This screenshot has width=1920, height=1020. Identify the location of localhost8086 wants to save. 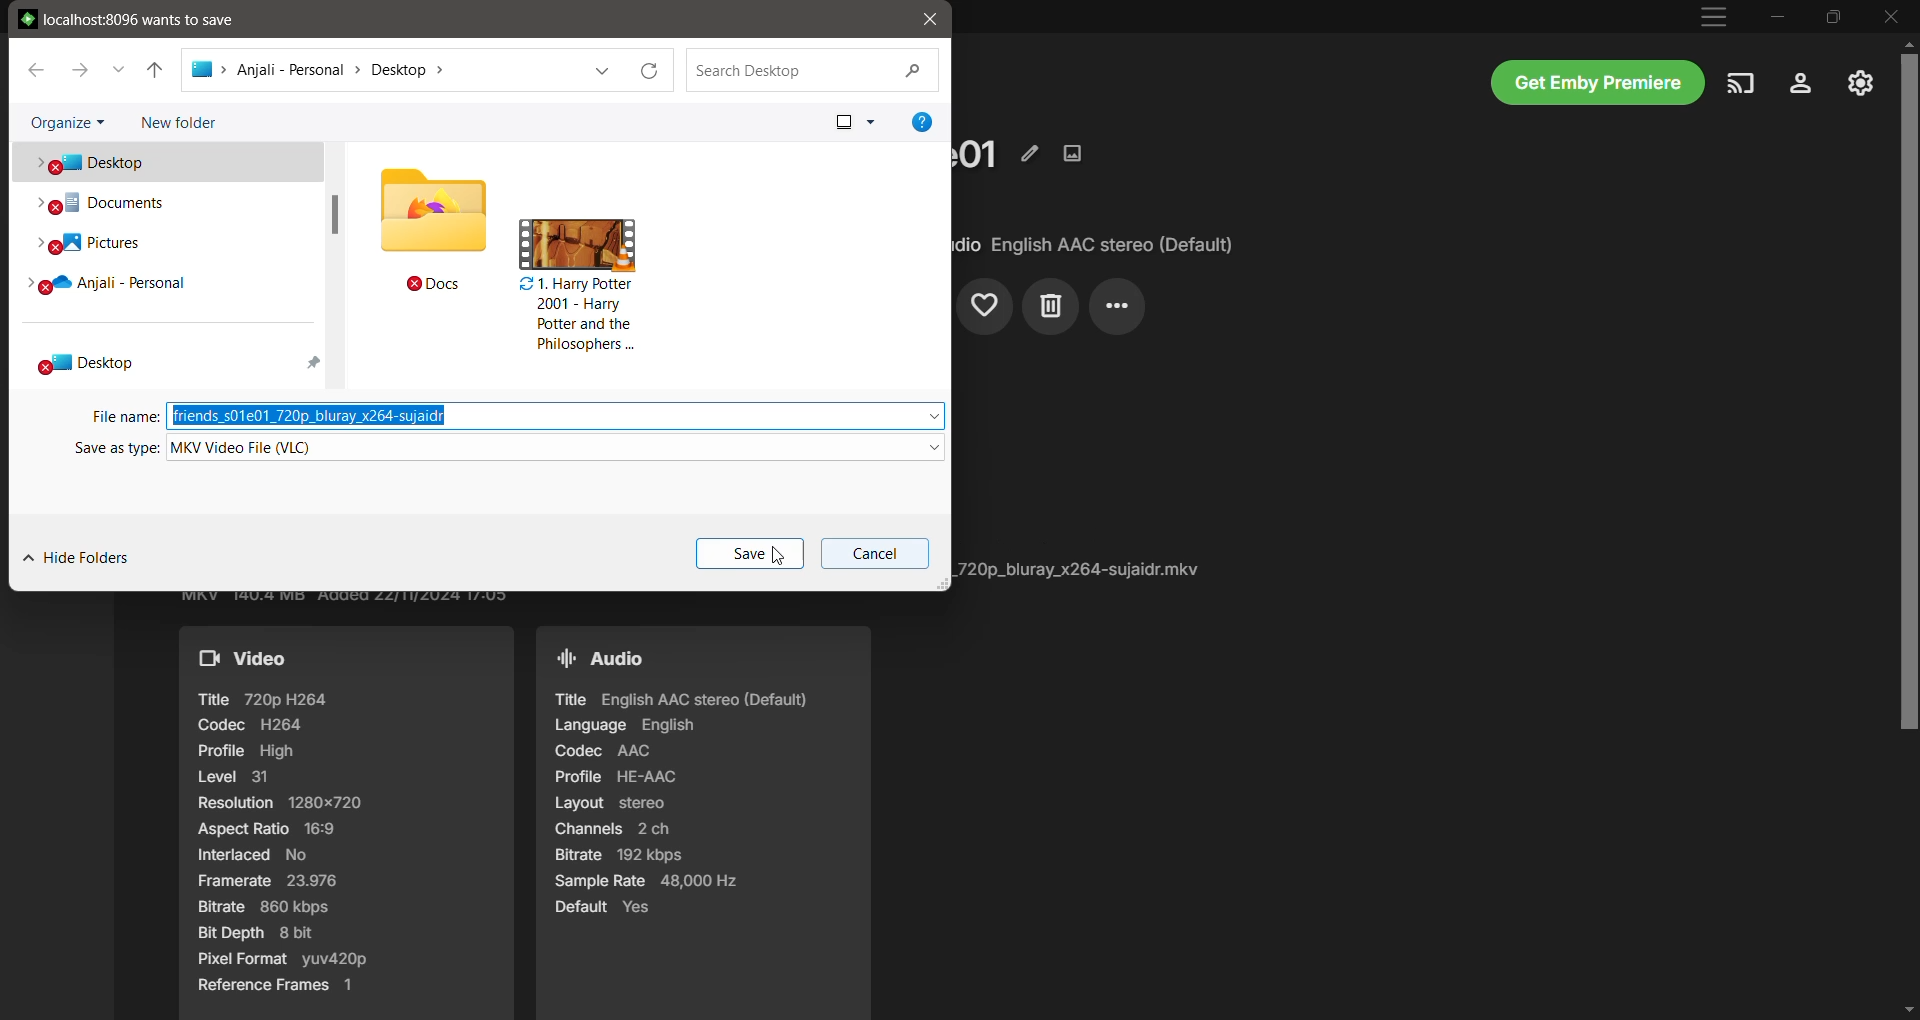
(140, 18).